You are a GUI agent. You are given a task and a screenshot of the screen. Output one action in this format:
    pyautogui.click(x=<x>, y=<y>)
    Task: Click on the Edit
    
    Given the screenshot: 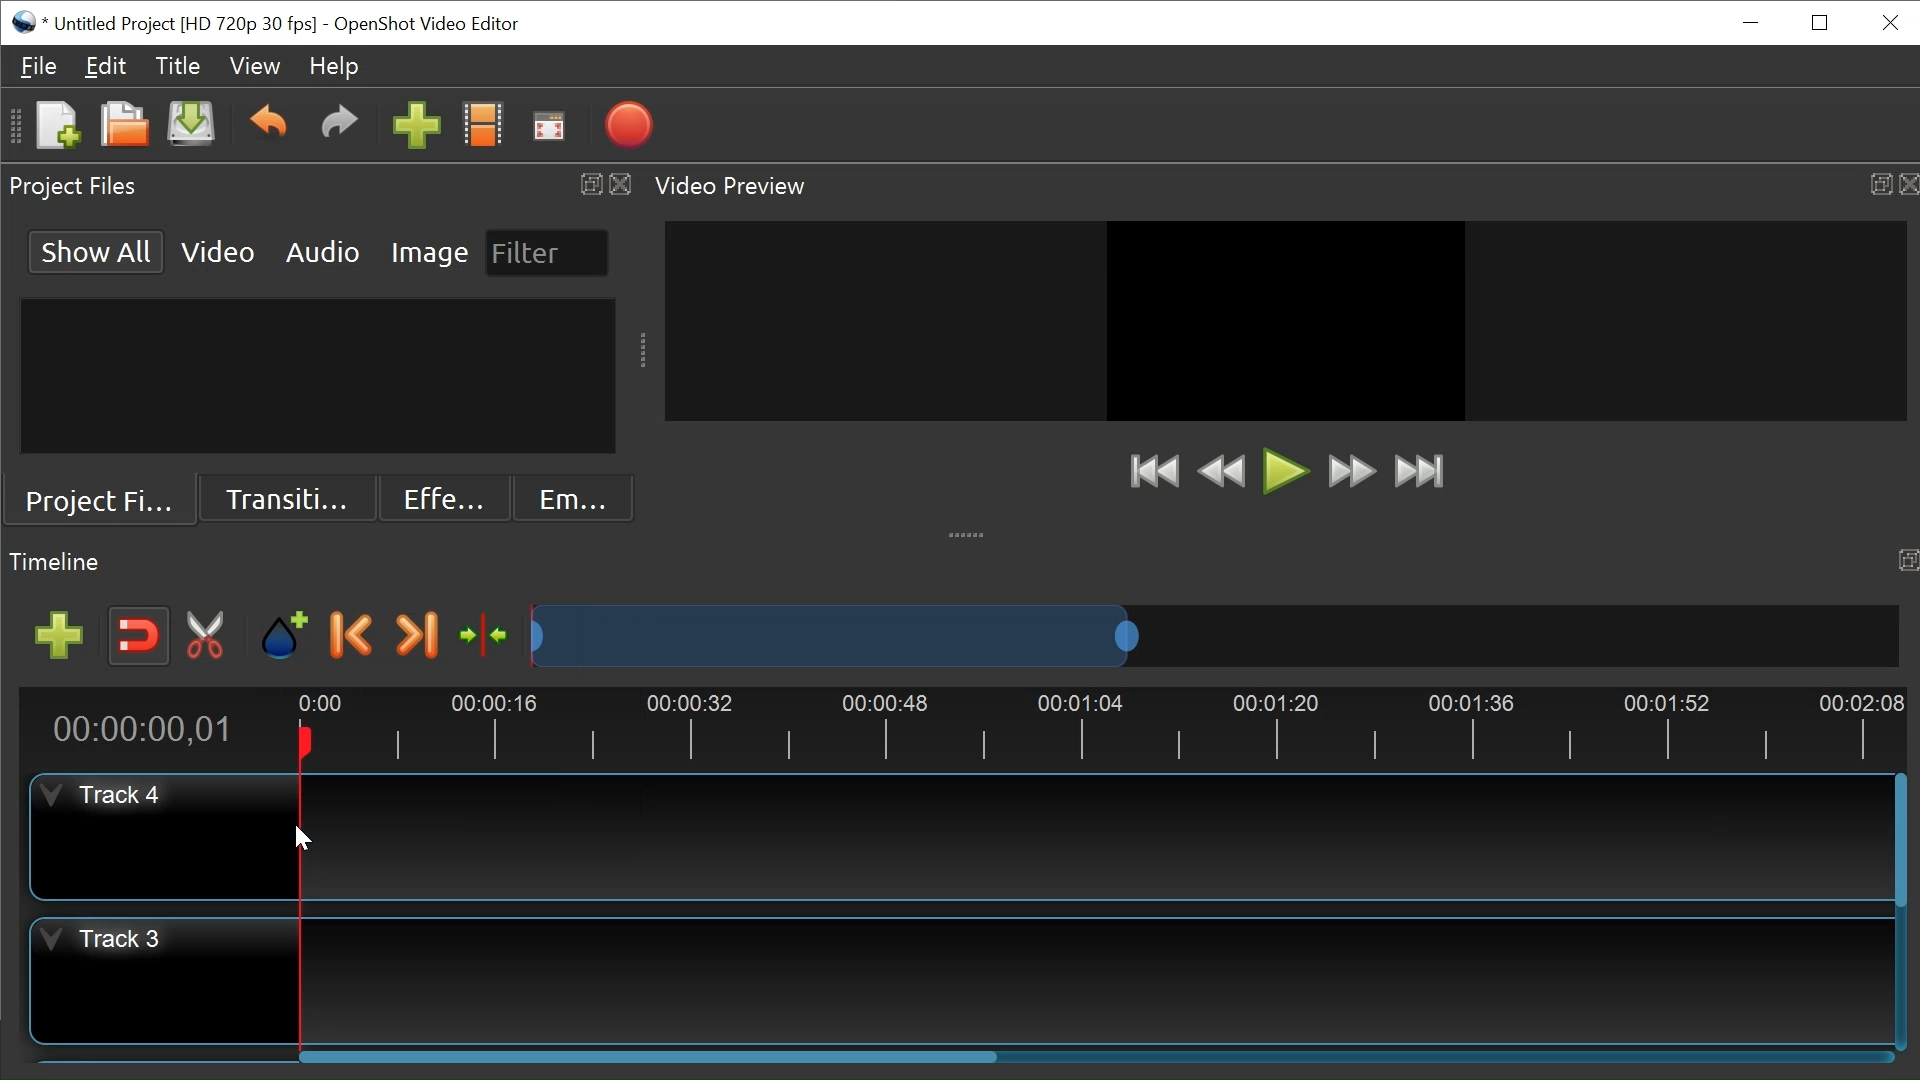 What is the action you would take?
    pyautogui.click(x=105, y=65)
    